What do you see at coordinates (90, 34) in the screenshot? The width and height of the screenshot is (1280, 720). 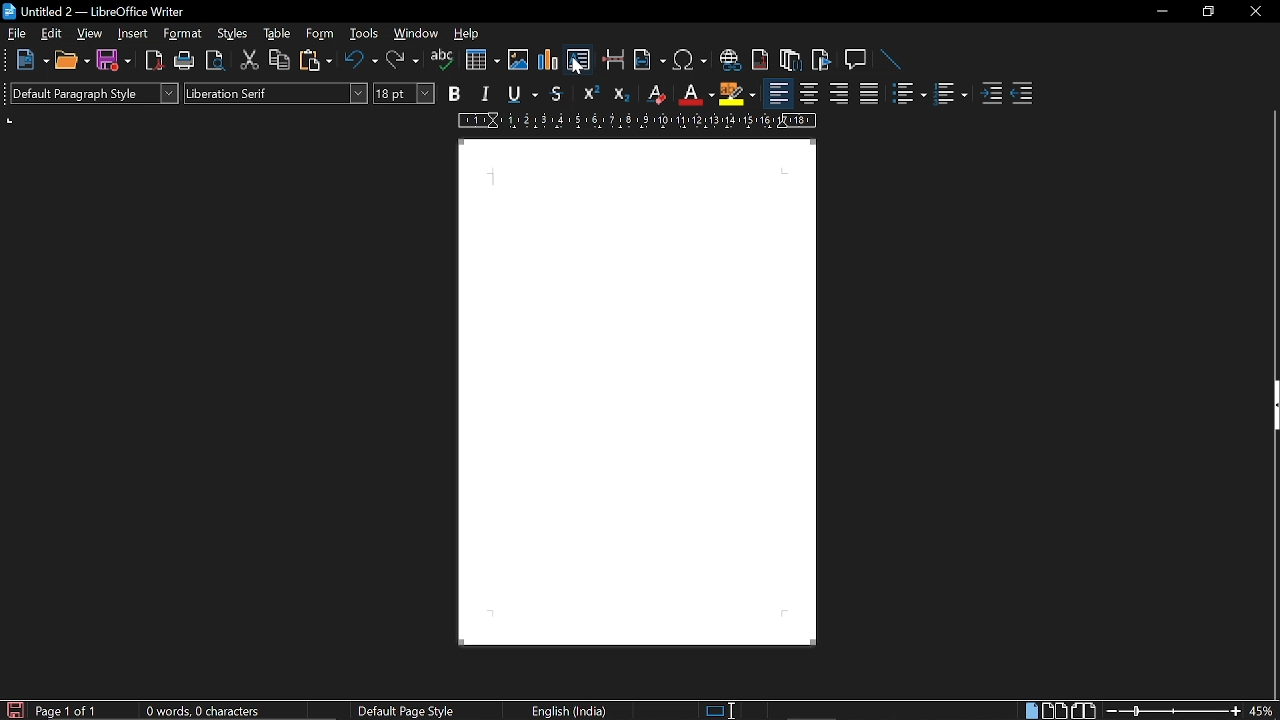 I see `view` at bounding box center [90, 34].